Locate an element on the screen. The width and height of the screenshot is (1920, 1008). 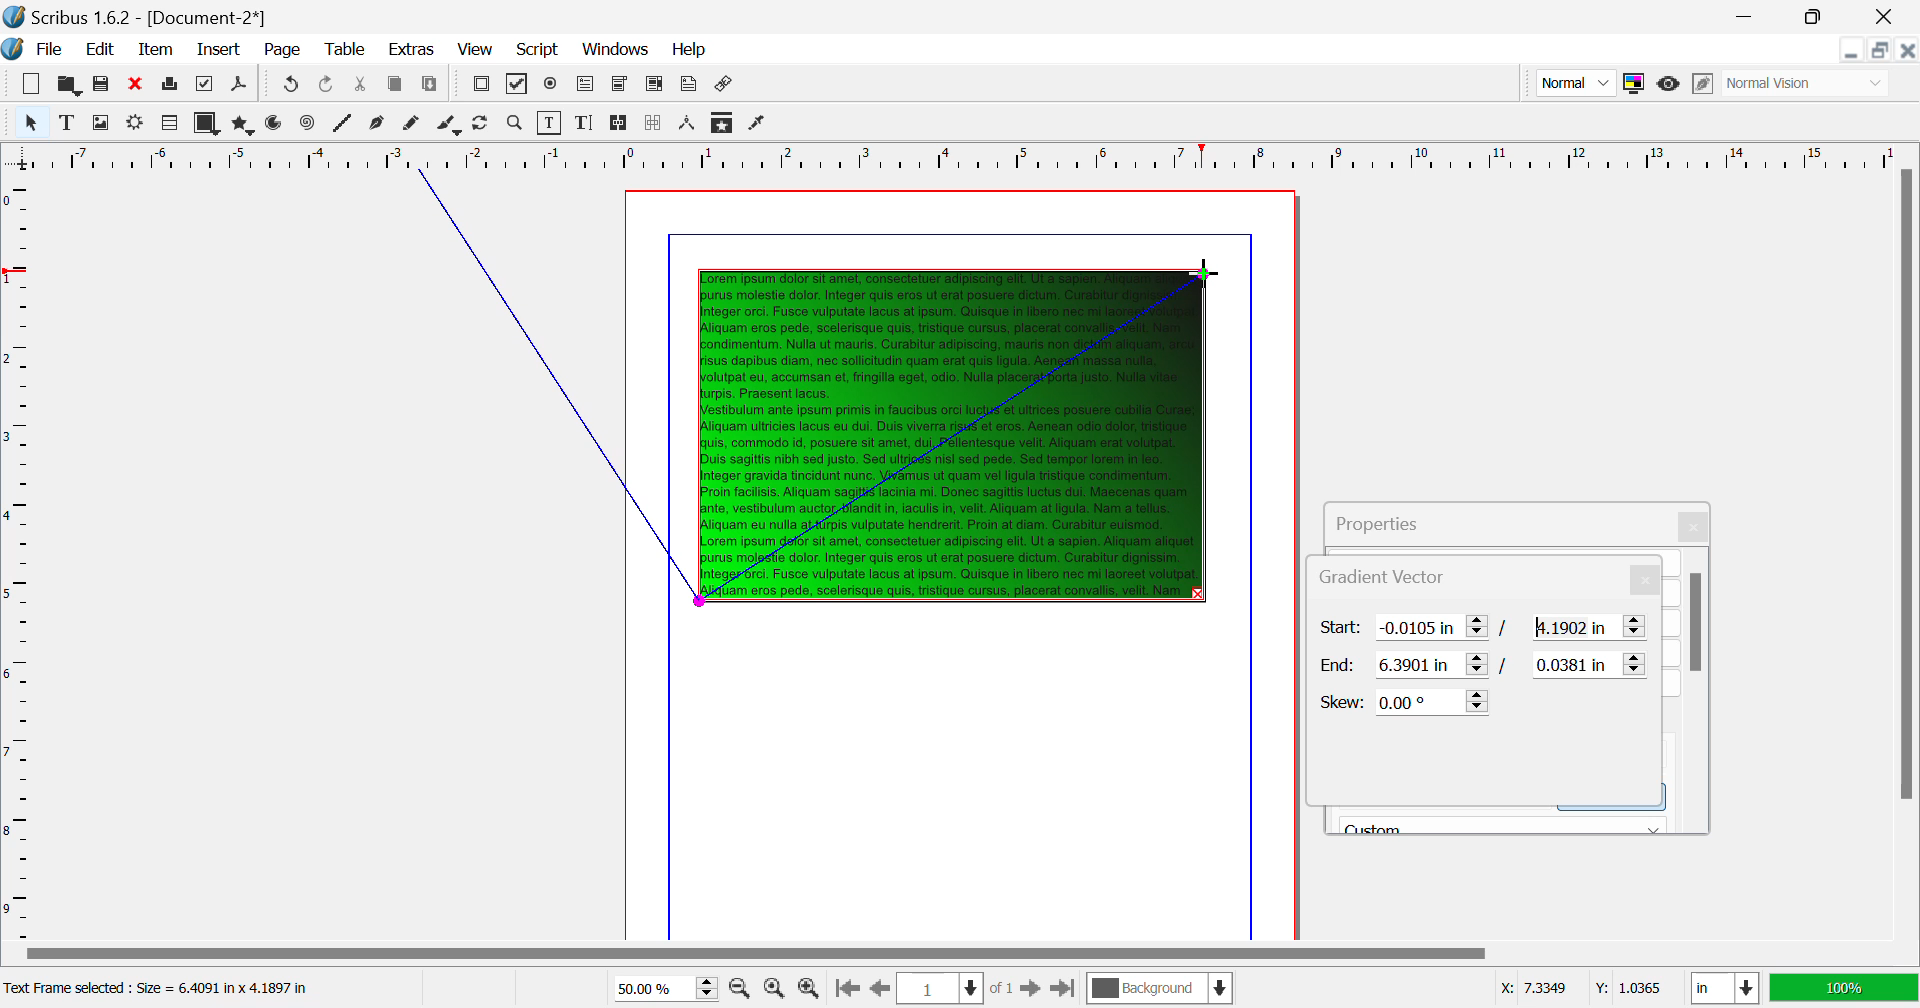
Preview Mode is located at coordinates (1669, 86).